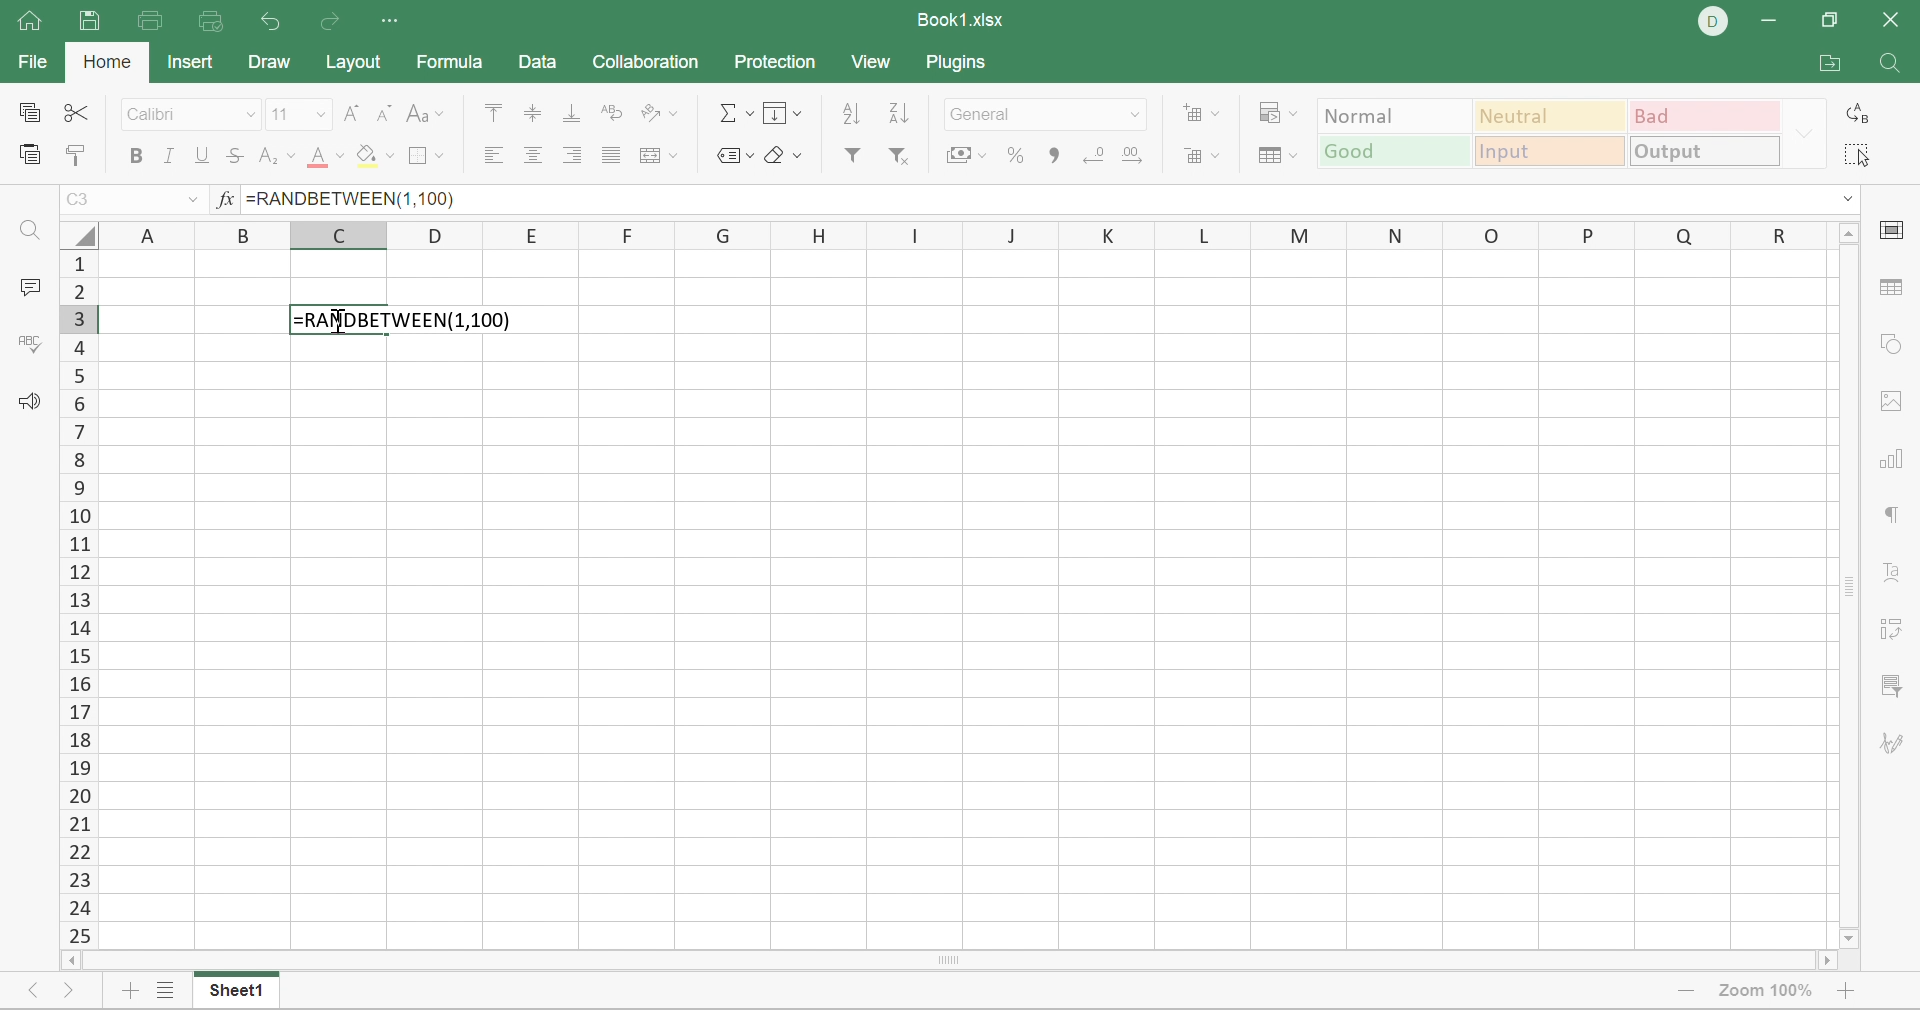 Image resolution: width=1920 pixels, height=1010 pixels. What do you see at coordinates (945, 961) in the screenshot?
I see `Scroll Bar` at bounding box center [945, 961].